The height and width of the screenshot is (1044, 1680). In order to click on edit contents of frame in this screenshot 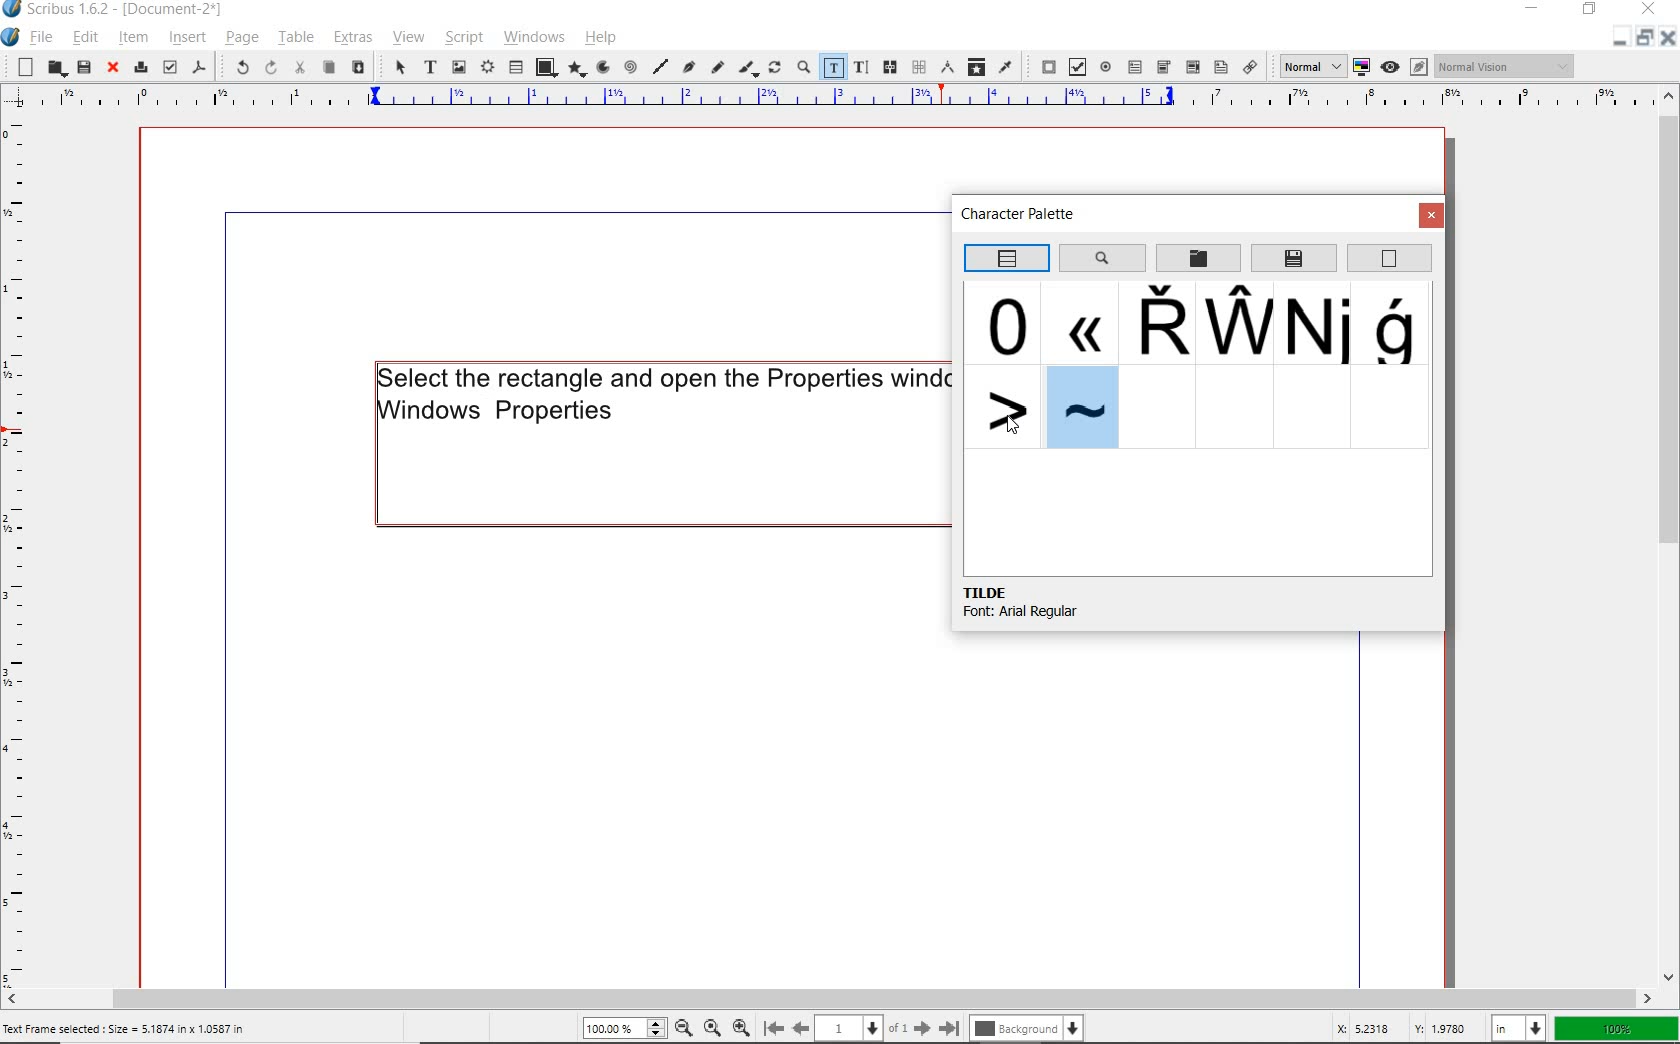, I will do `click(832, 66)`.